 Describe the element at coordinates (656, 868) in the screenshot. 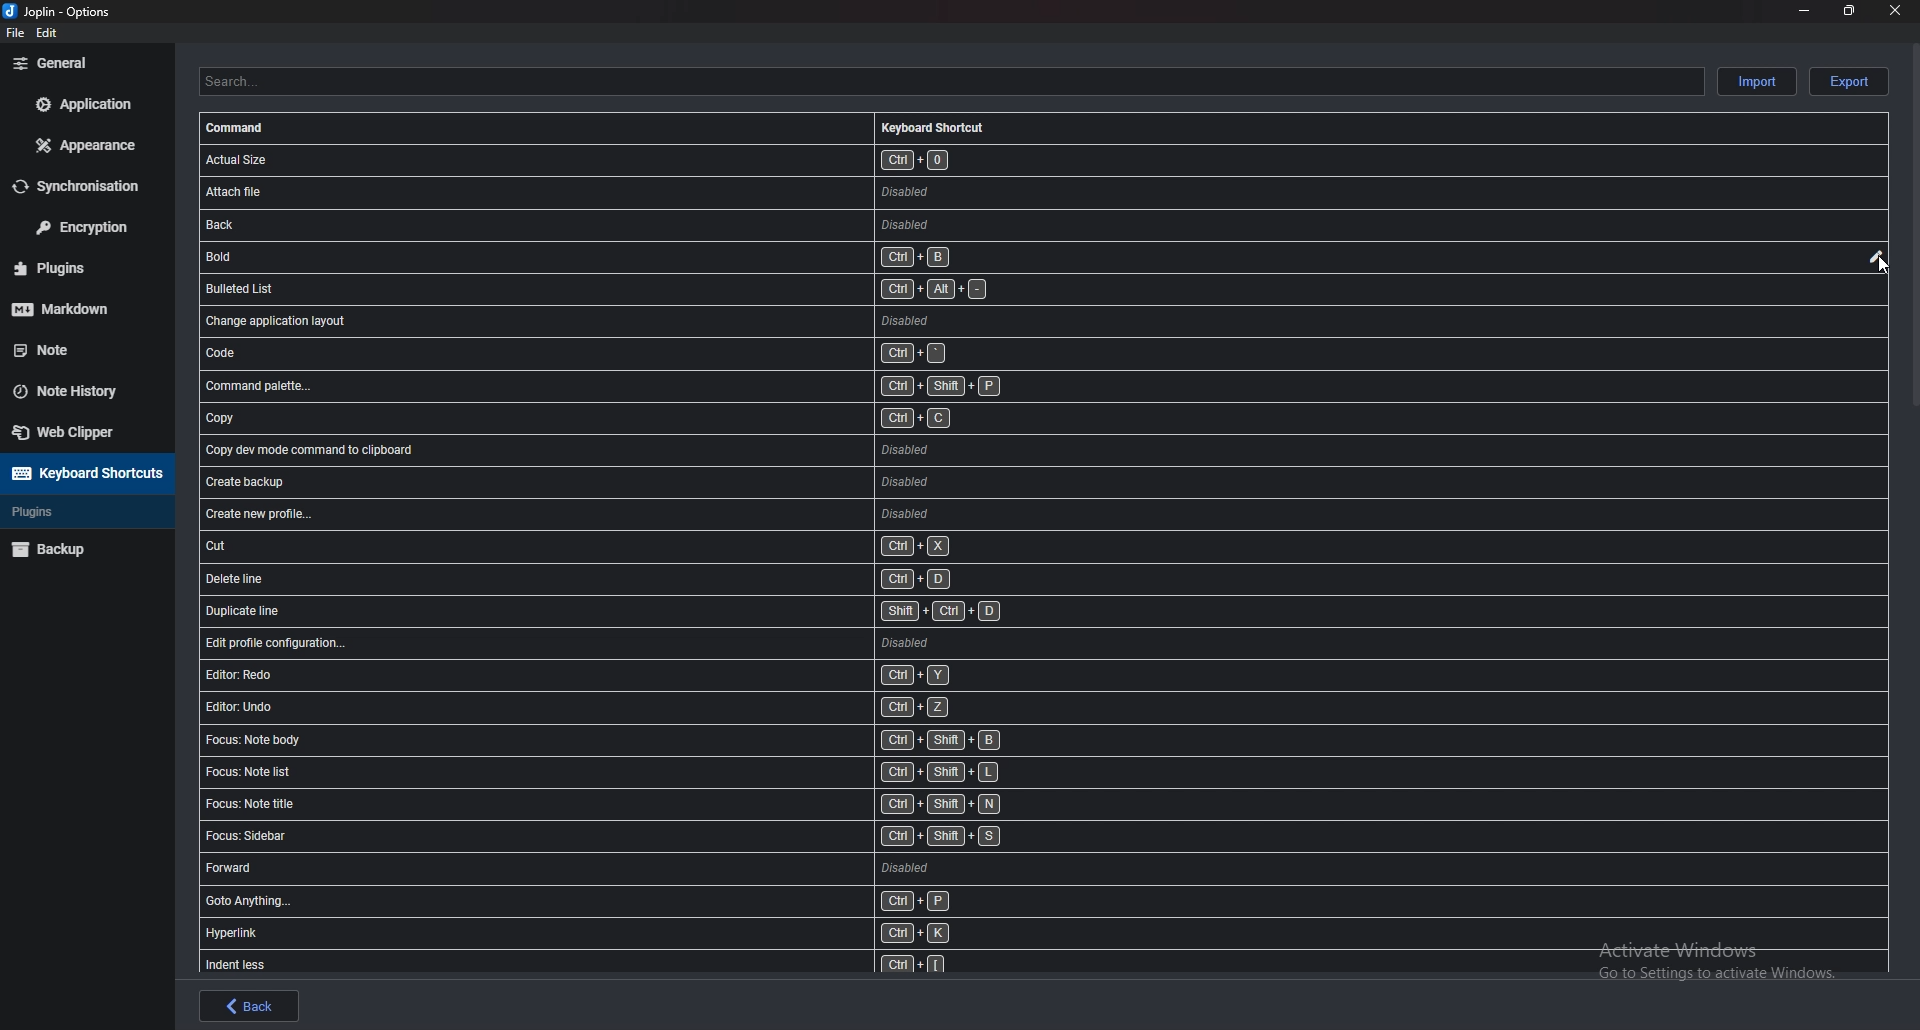

I see `shortcut` at that location.